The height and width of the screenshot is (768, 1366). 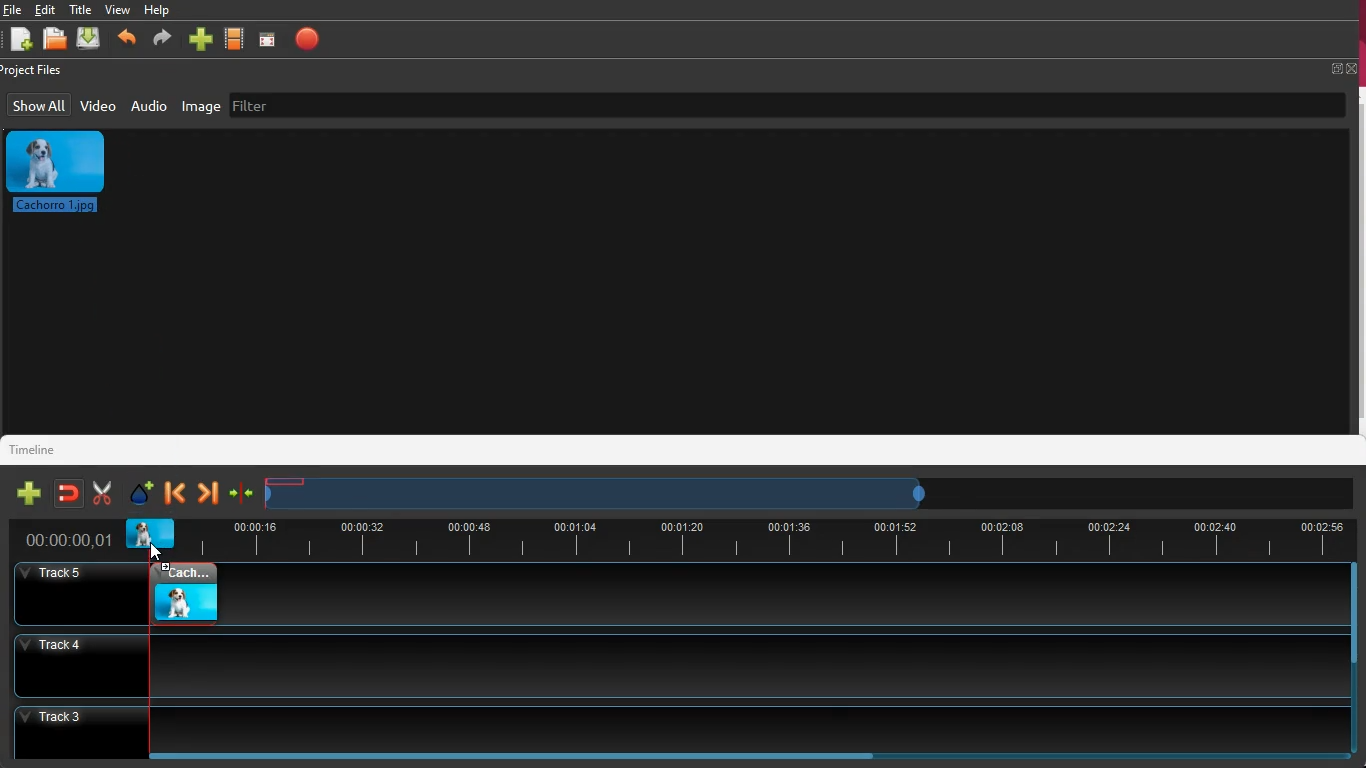 What do you see at coordinates (151, 534) in the screenshot?
I see `video` at bounding box center [151, 534].